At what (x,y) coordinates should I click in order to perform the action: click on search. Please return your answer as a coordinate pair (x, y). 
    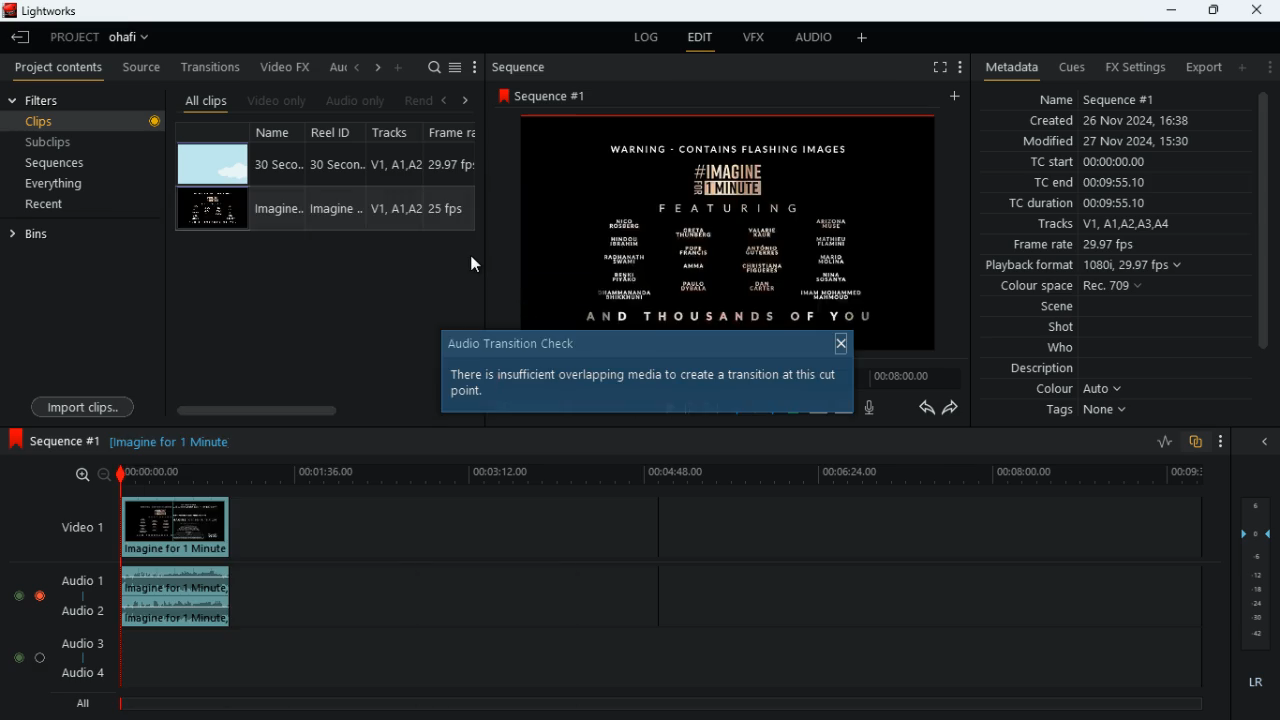
    Looking at the image, I should click on (434, 68).